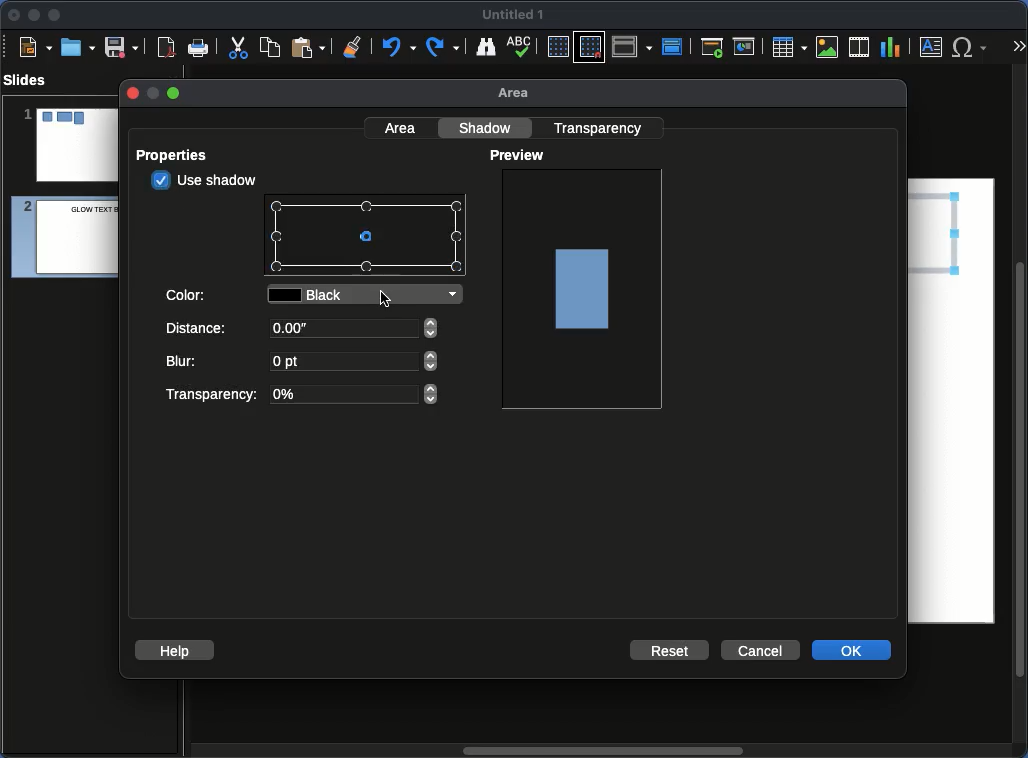 The height and width of the screenshot is (758, 1028). I want to click on Slides, so click(31, 80).